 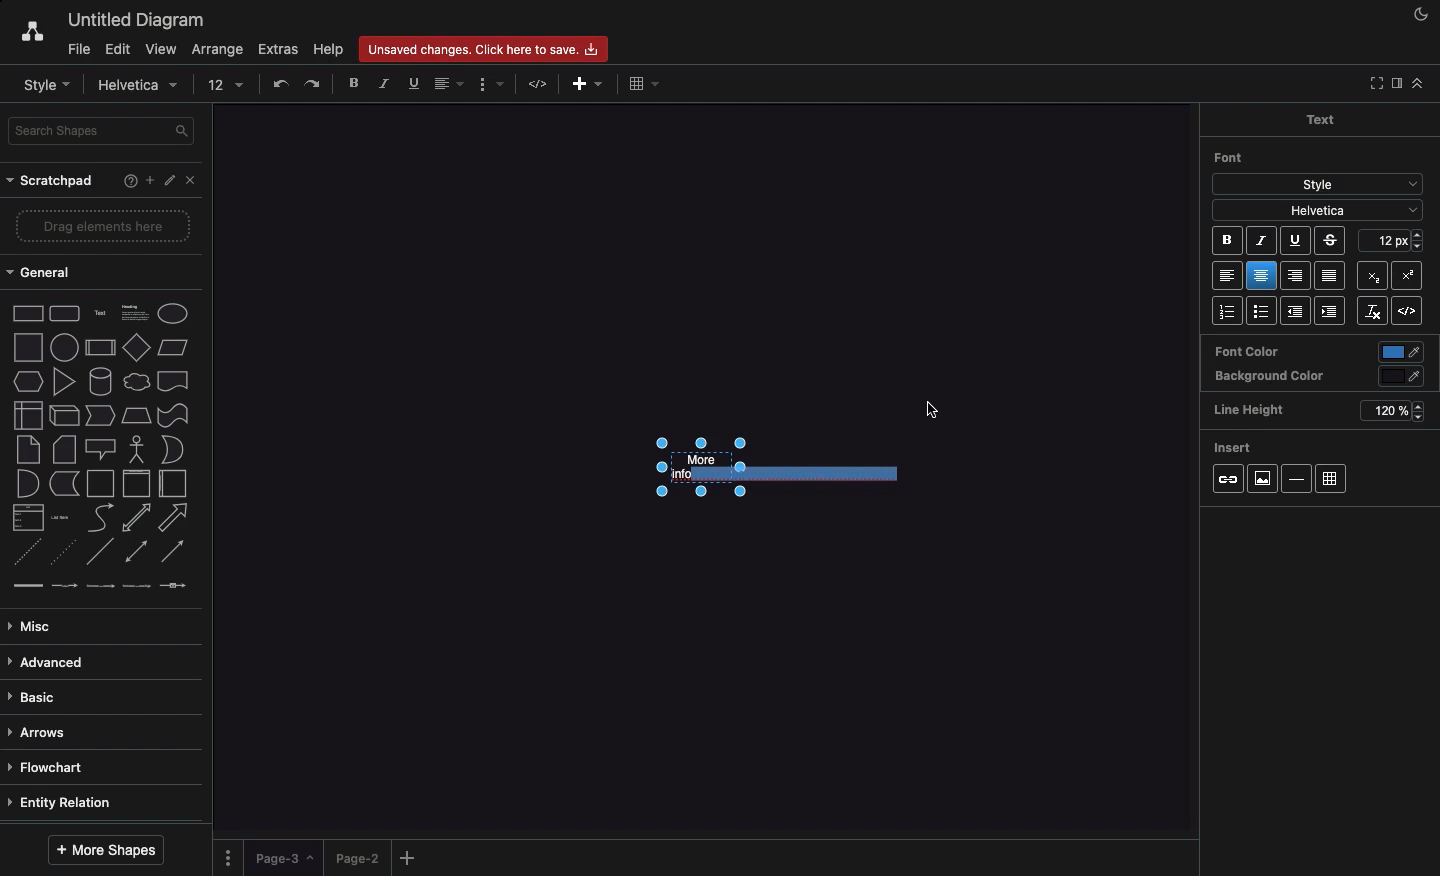 What do you see at coordinates (41, 734) in the screenshot?
I see `Arrows` at bounding box center [41, 734].